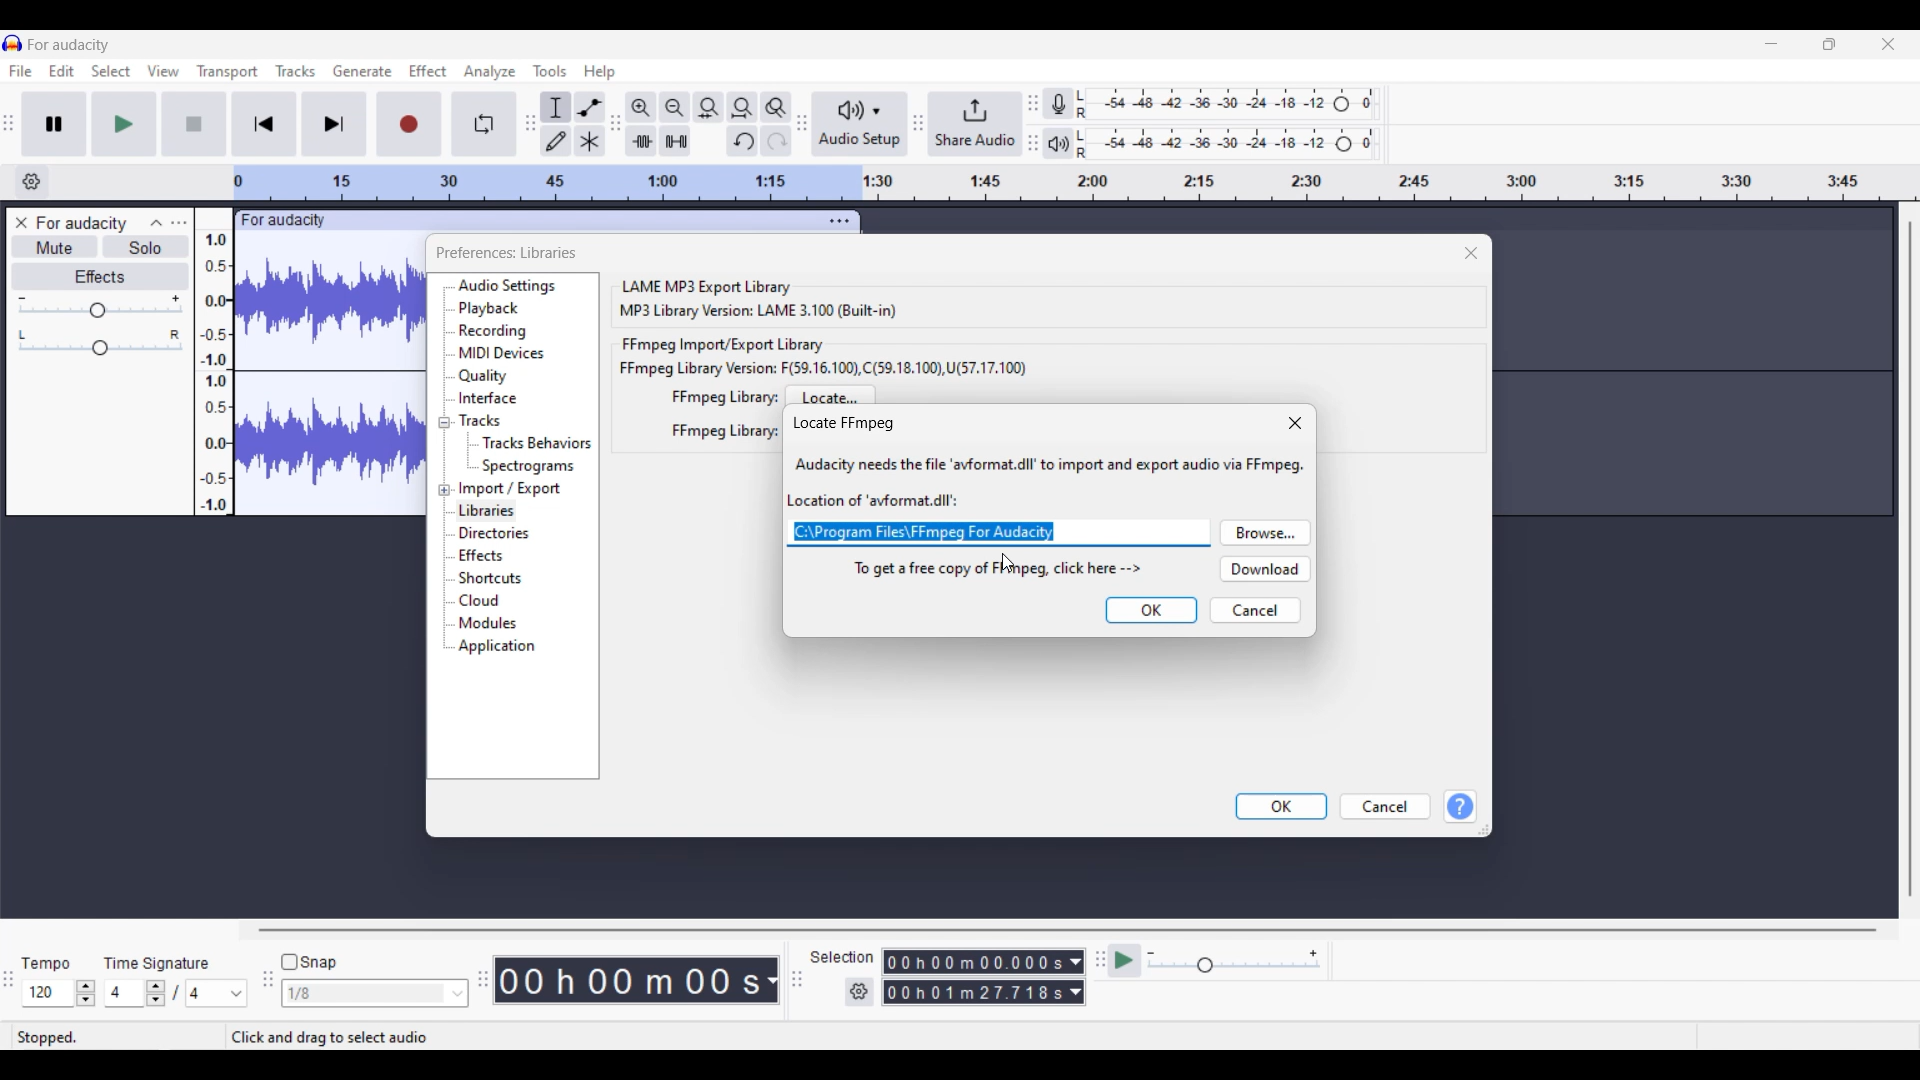 The height and width of the screenshot is (1080, 1920). I want to click on Draw tool, so click(556, 141).